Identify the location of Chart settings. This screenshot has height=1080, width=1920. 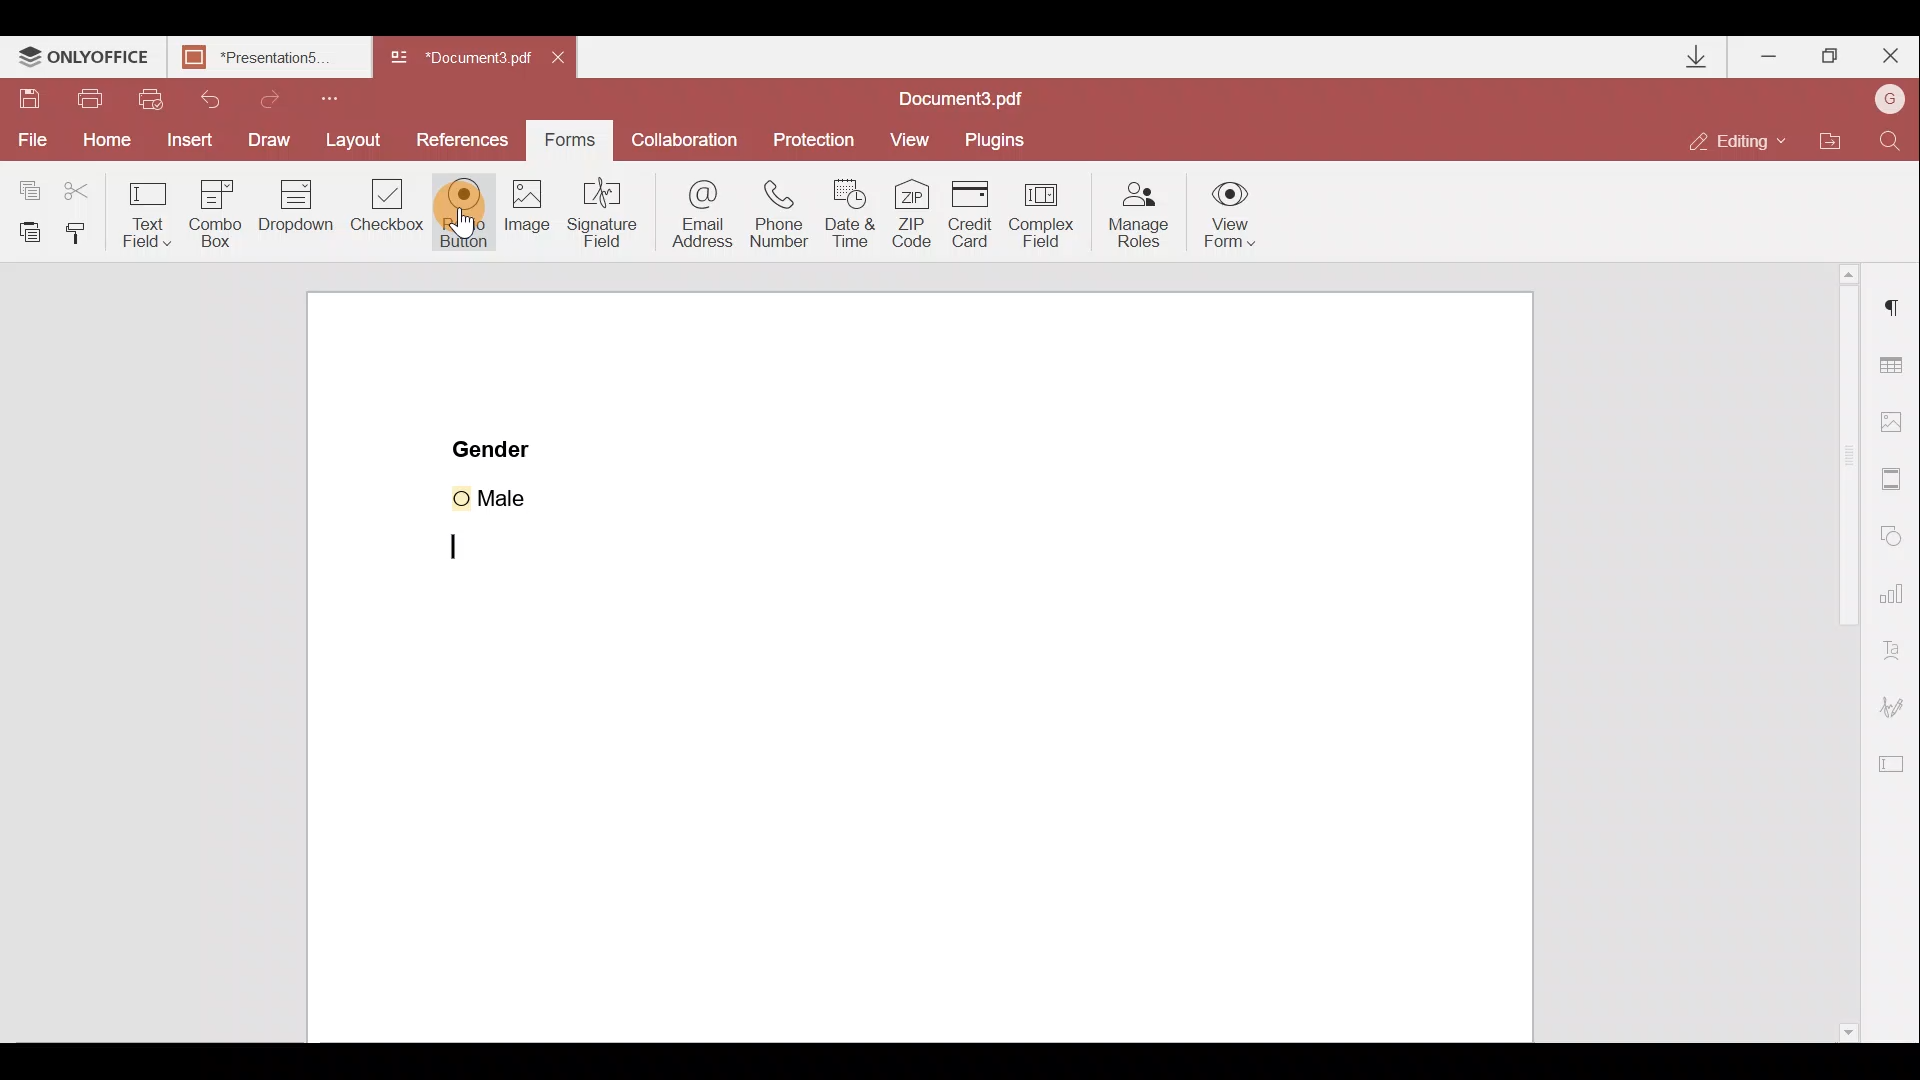
(1895, 601).